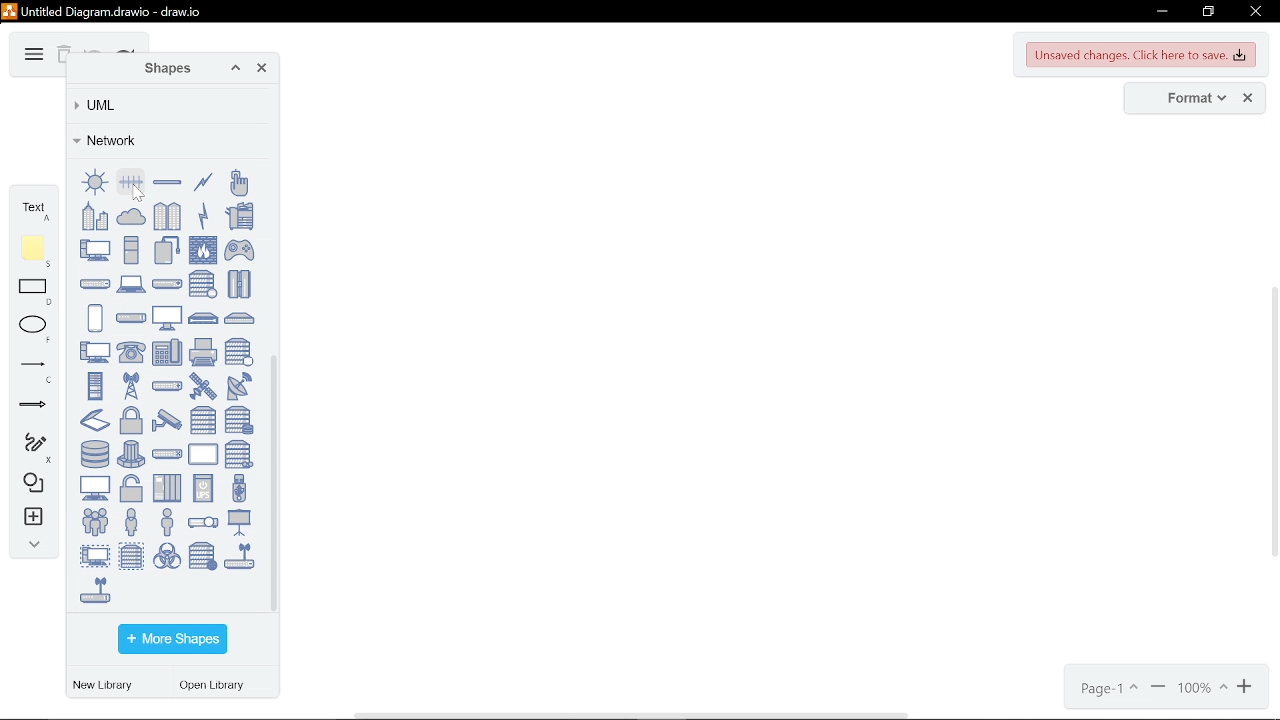 The height and width of the screenshot is (720, 1280). What do you see at coordinates (203, 182) in the screenshot?
I see `comm link` at bounding box center [203, 182].